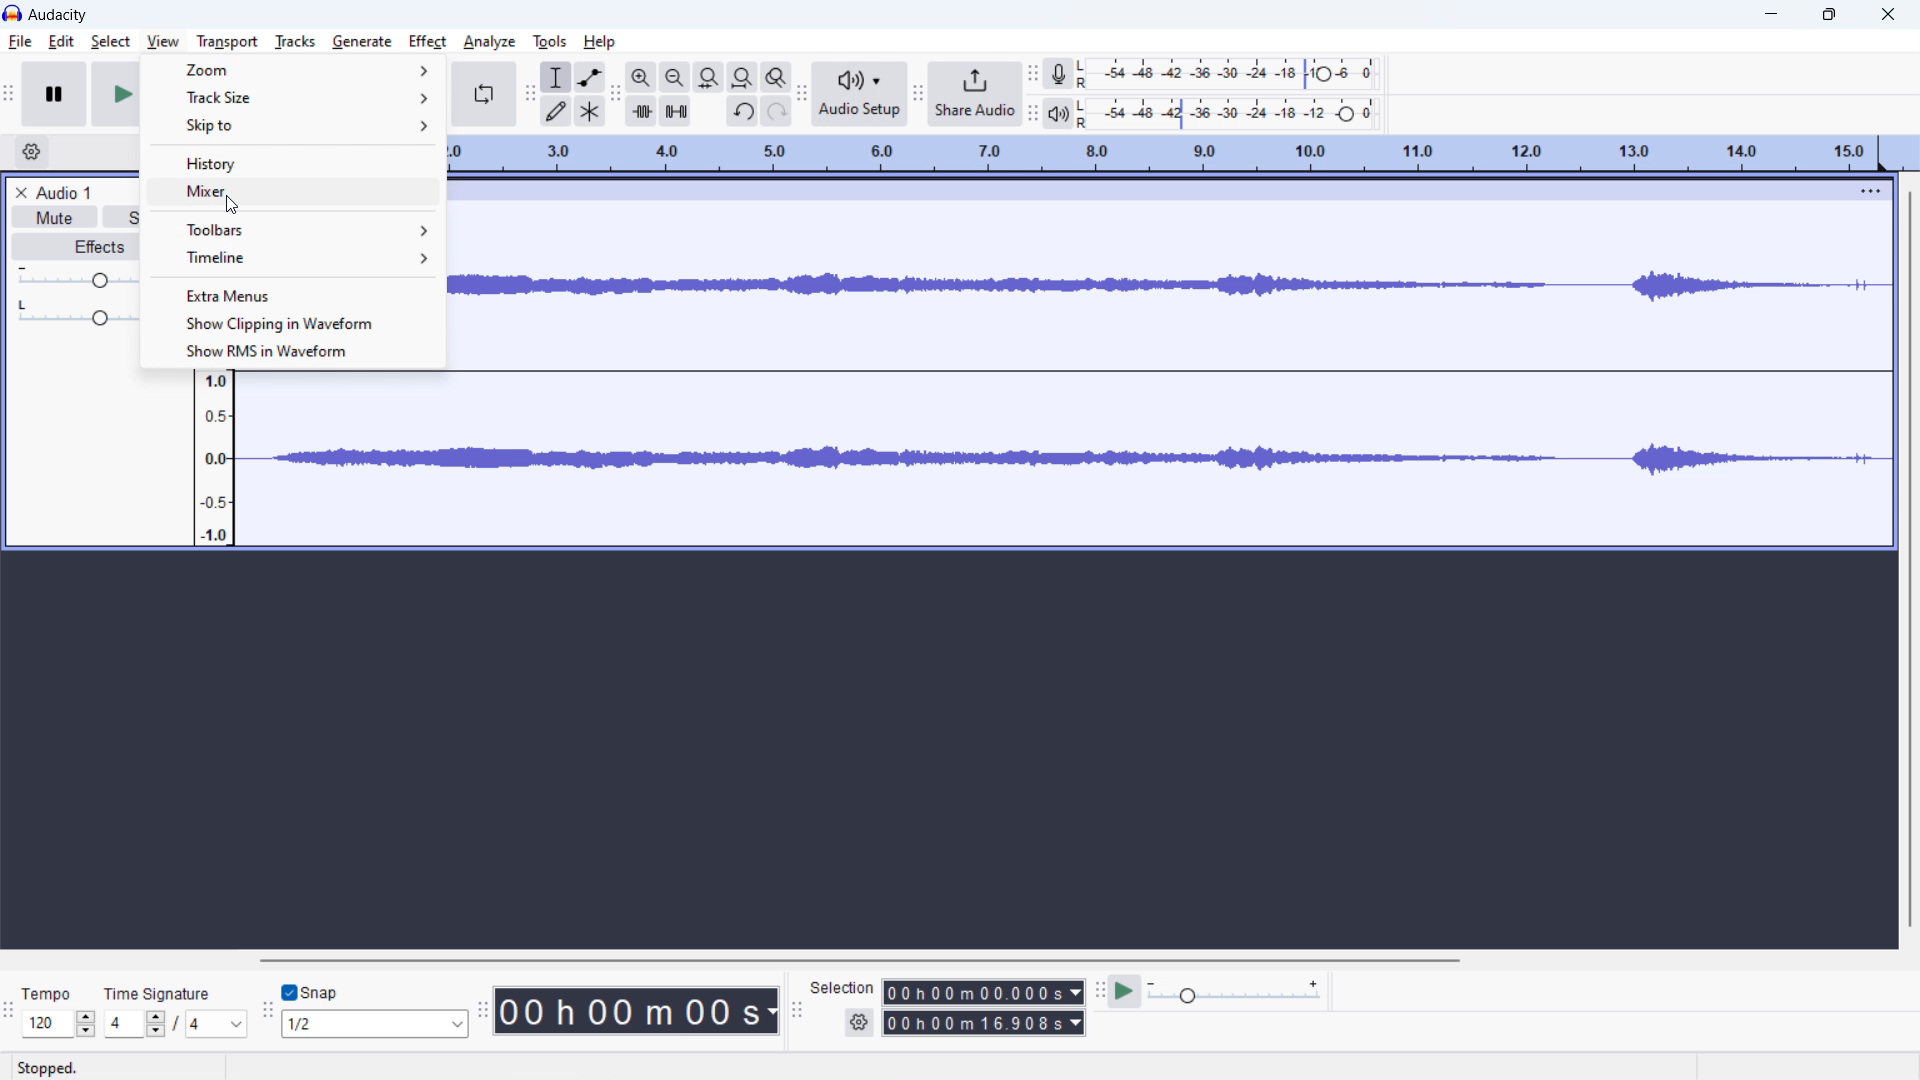 The height and width of the screenshot is (1080, 1920). I want to click on play at speed, so click(1125, 991).